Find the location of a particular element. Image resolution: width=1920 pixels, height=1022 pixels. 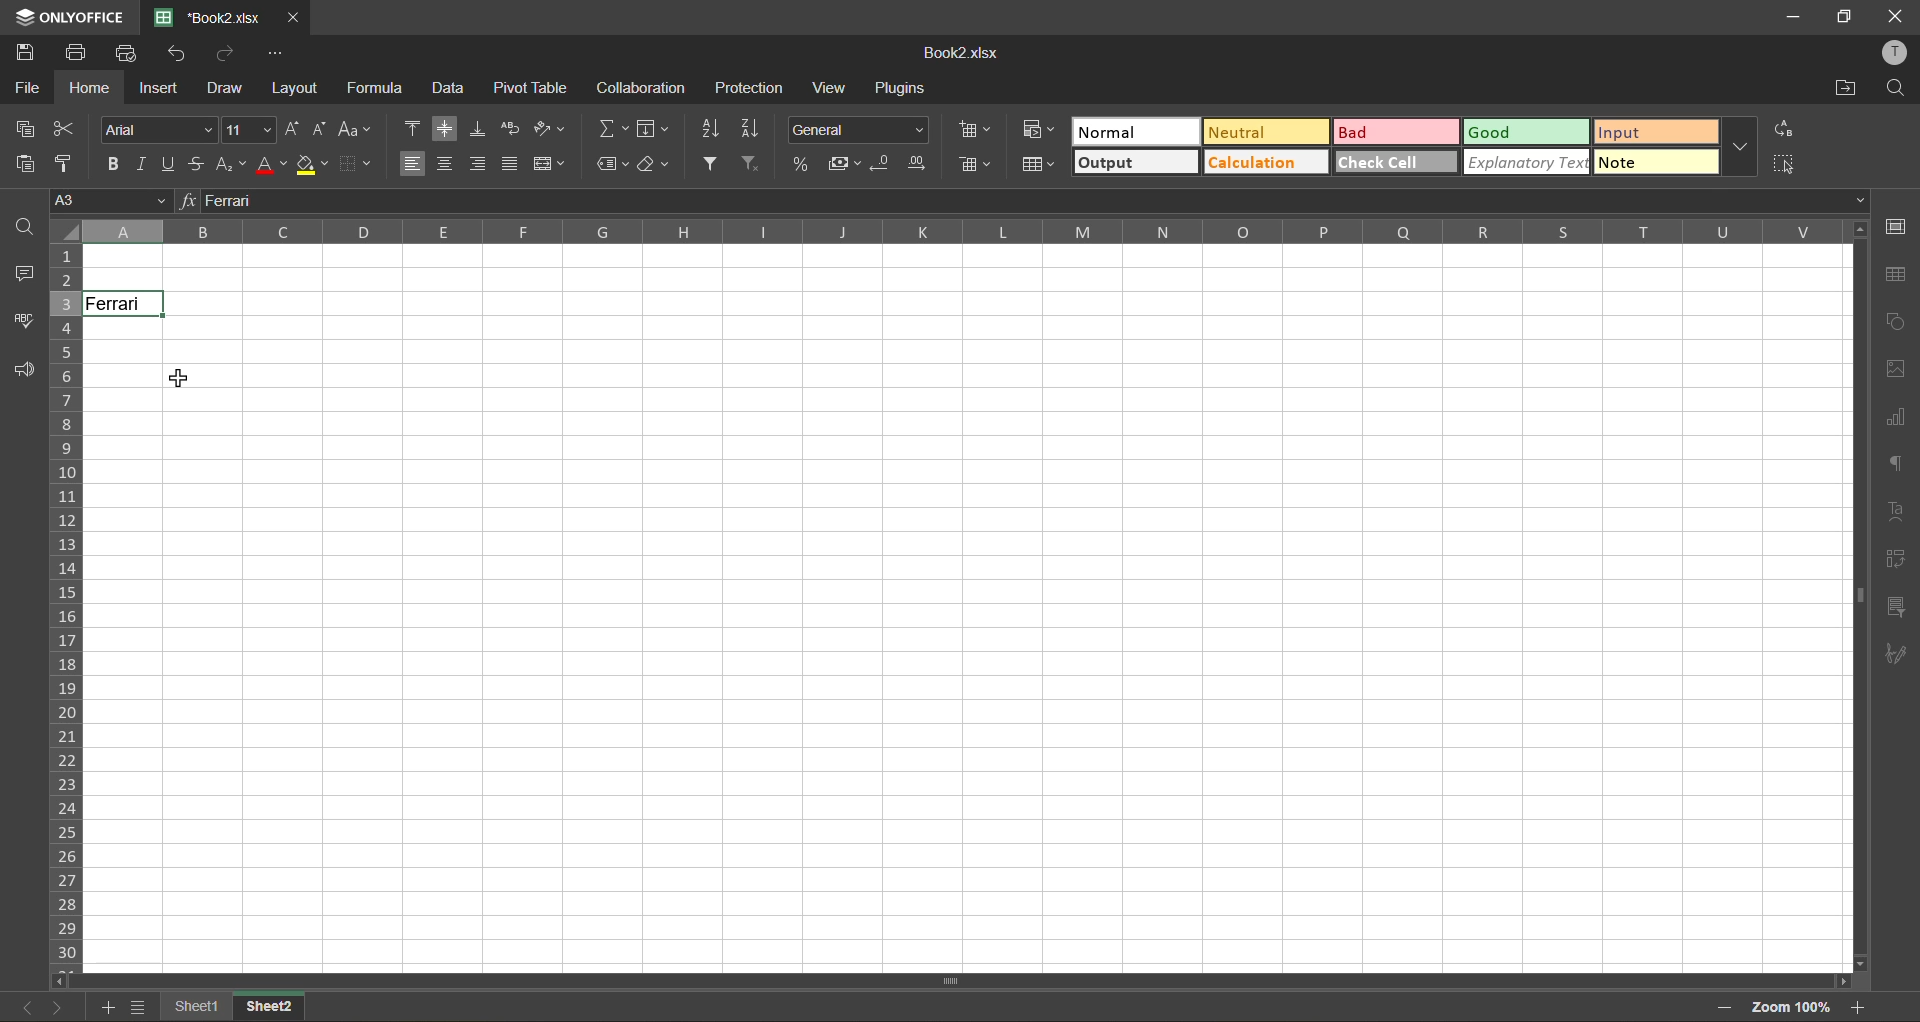

bad is located at coordinates (1397, 132).